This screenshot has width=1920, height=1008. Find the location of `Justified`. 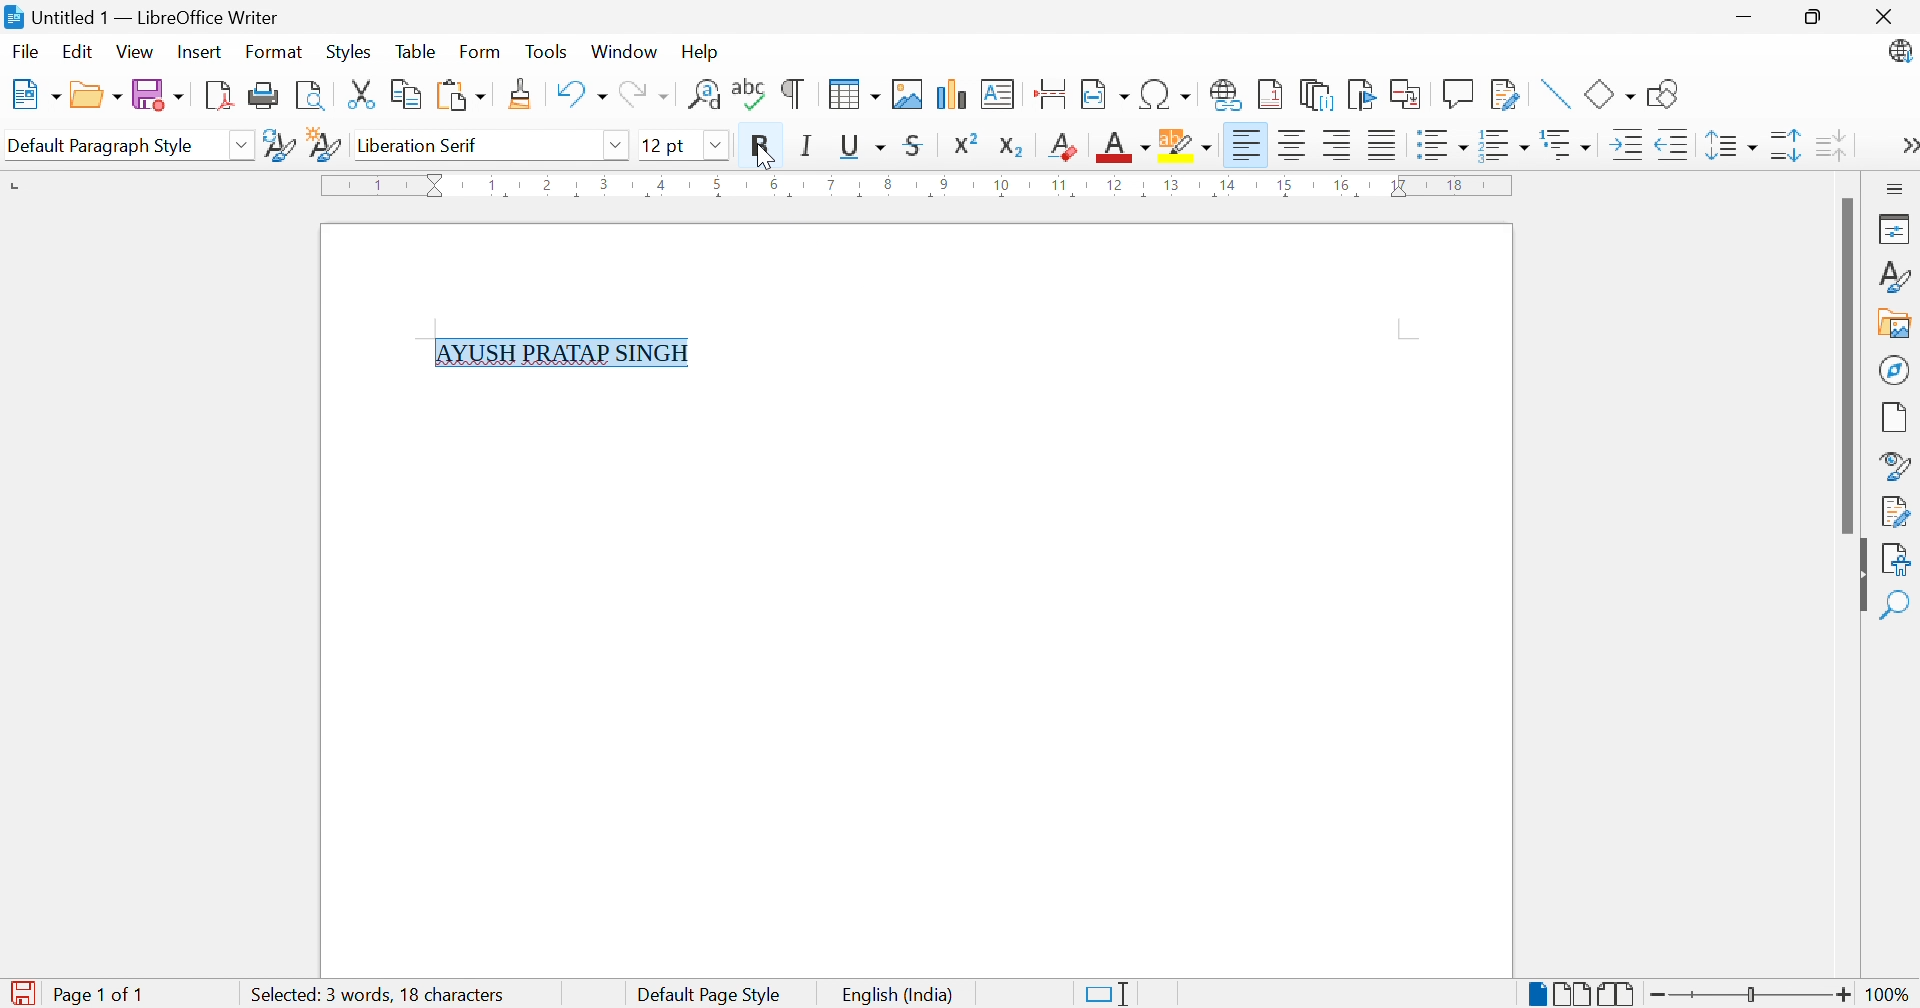

Justified is located at coordinates (1381, 145).